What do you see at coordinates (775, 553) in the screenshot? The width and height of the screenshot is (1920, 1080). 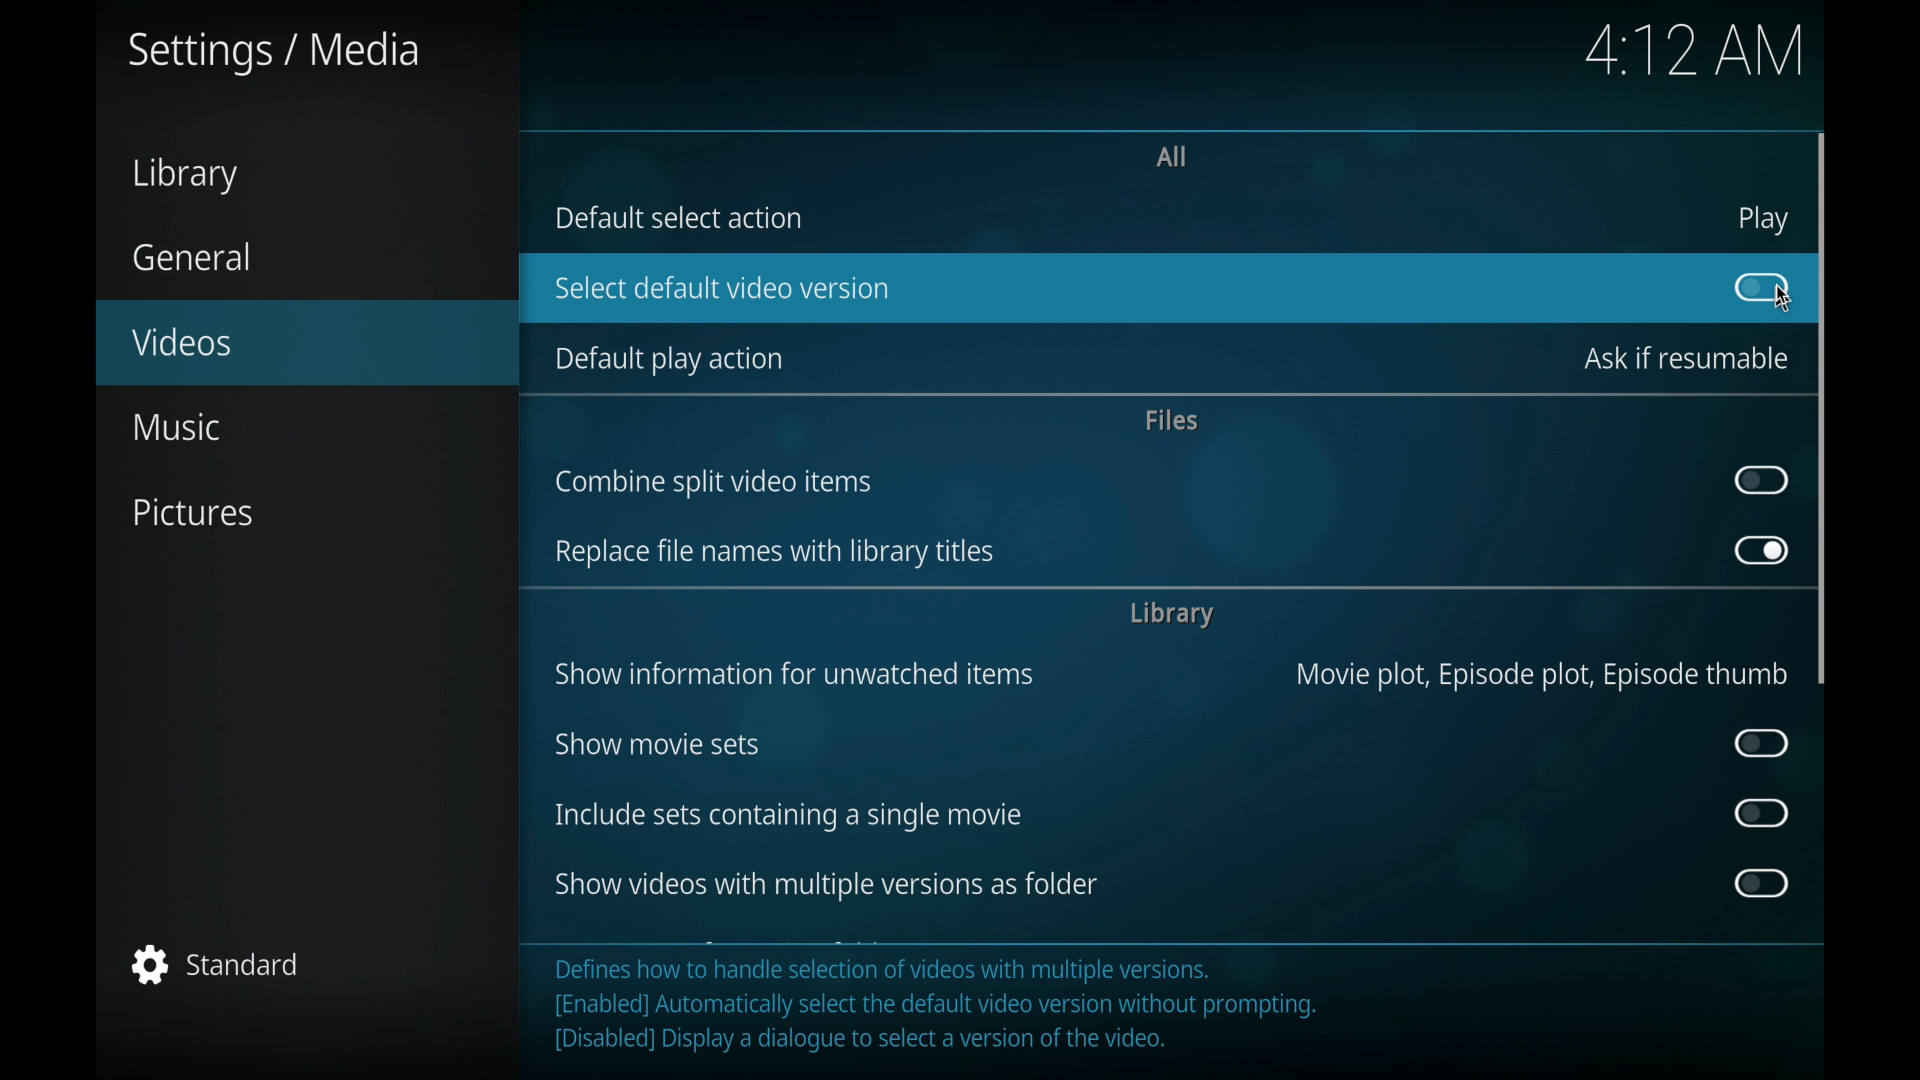 I see `replace file names with library titles` at bounding box center [775, 553].